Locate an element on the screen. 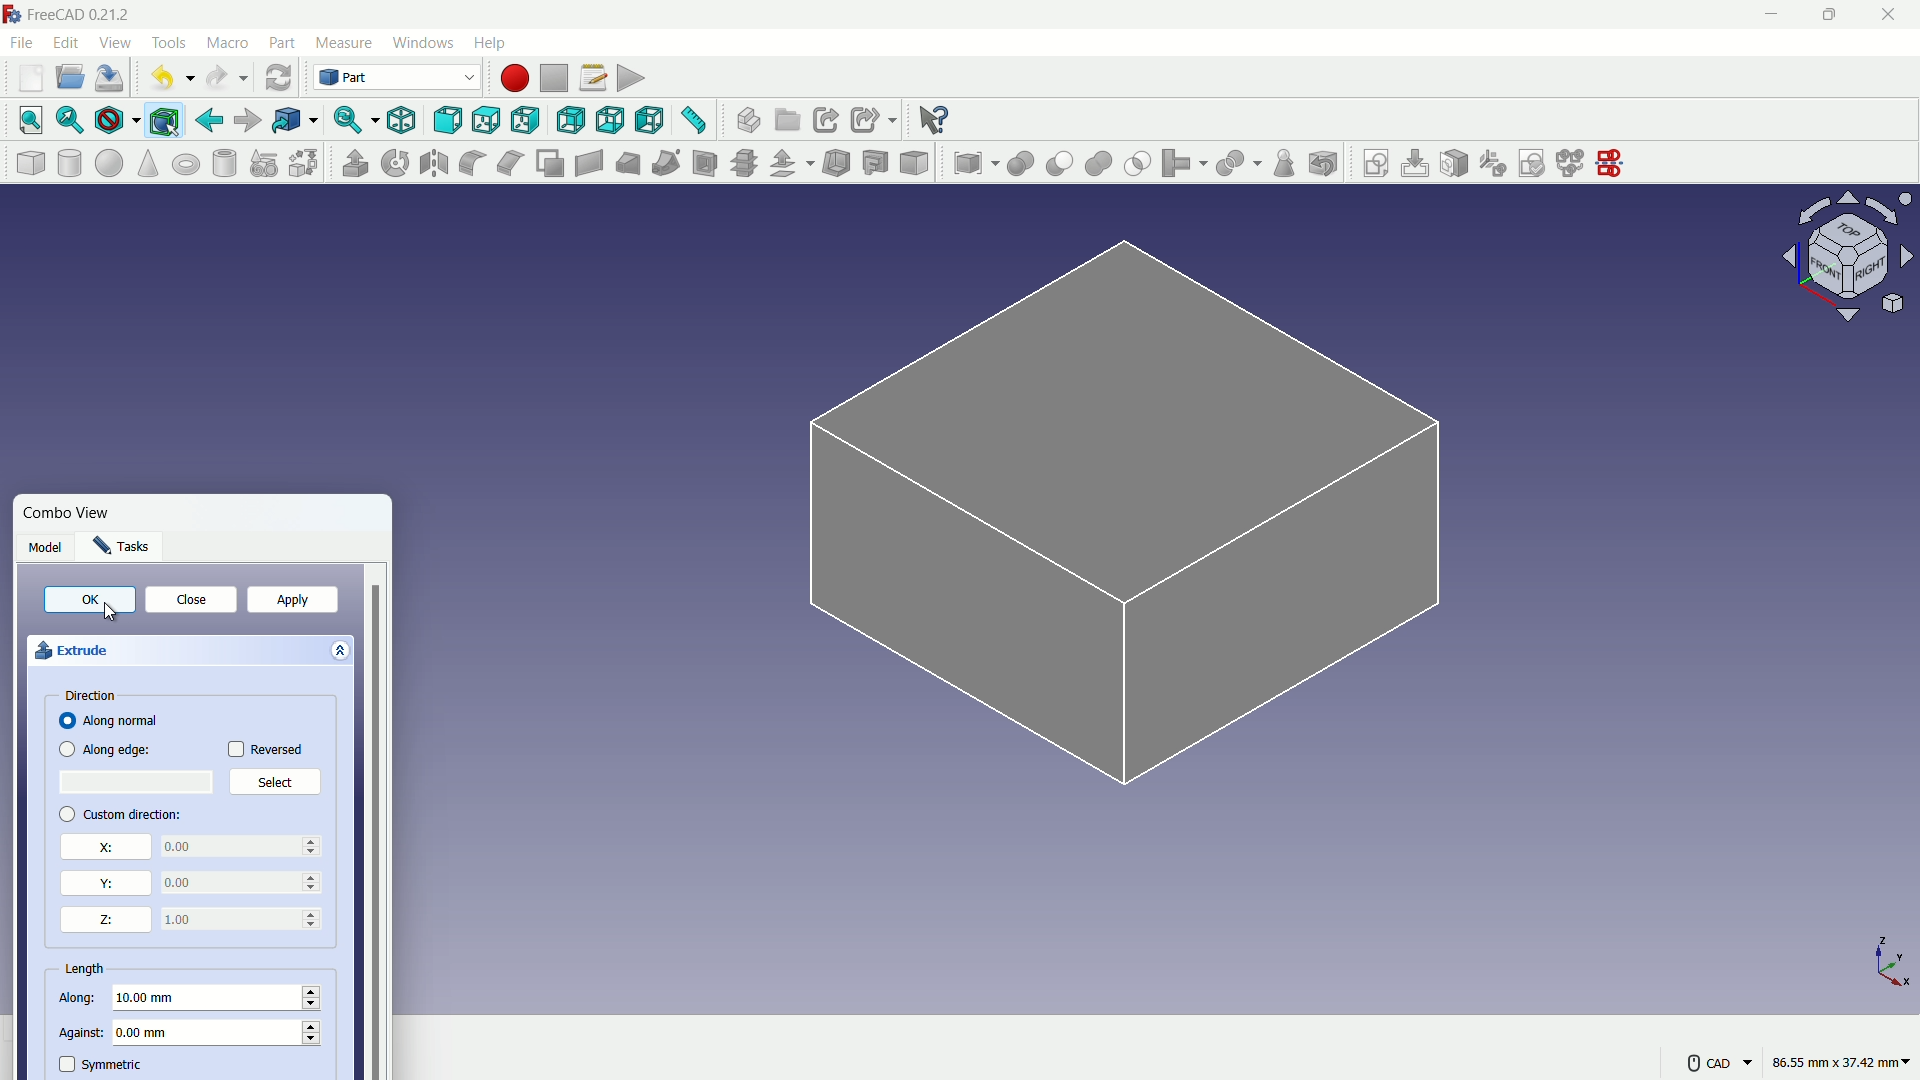 This screenshot has width=1920, height=1080. 0.00 is located at coordinates (244, 881).